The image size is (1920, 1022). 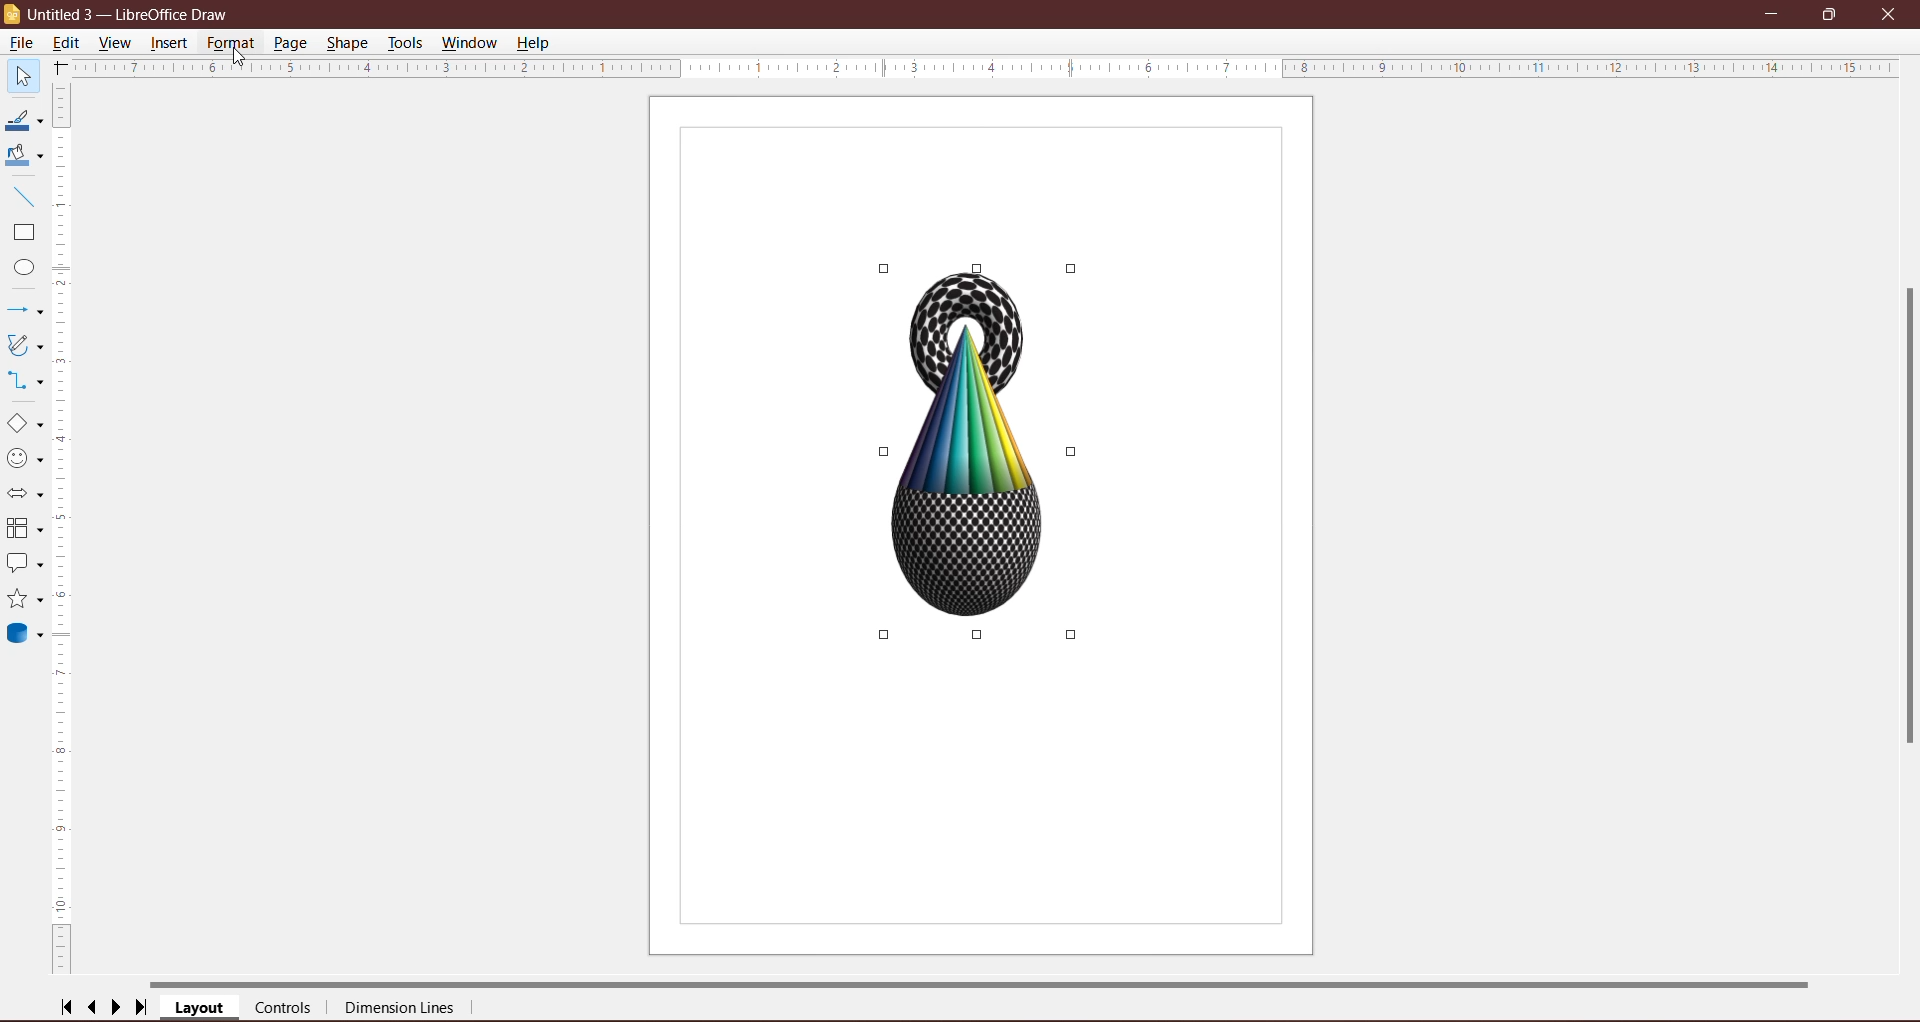 I want to click on Diagram Title - Application Name, so click(x=134, y=13).